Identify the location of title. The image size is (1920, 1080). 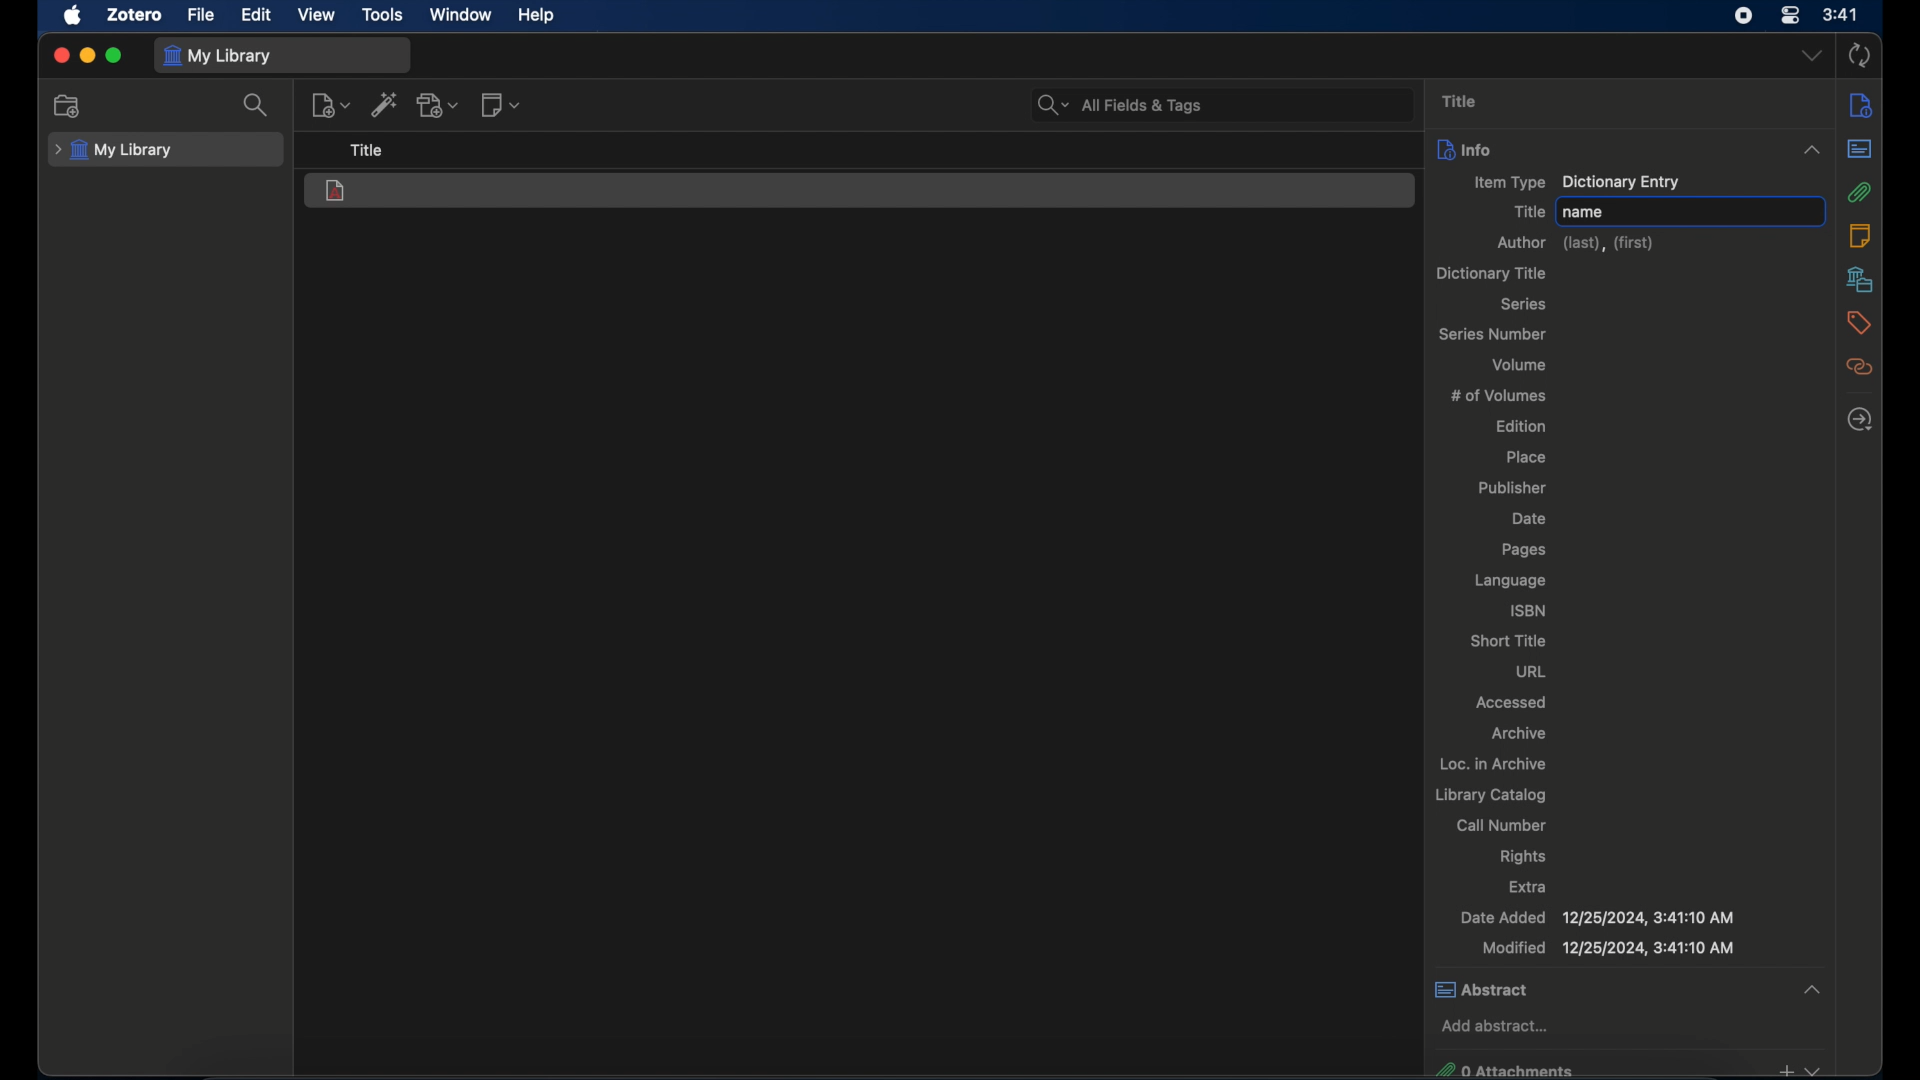
(1529, 212).